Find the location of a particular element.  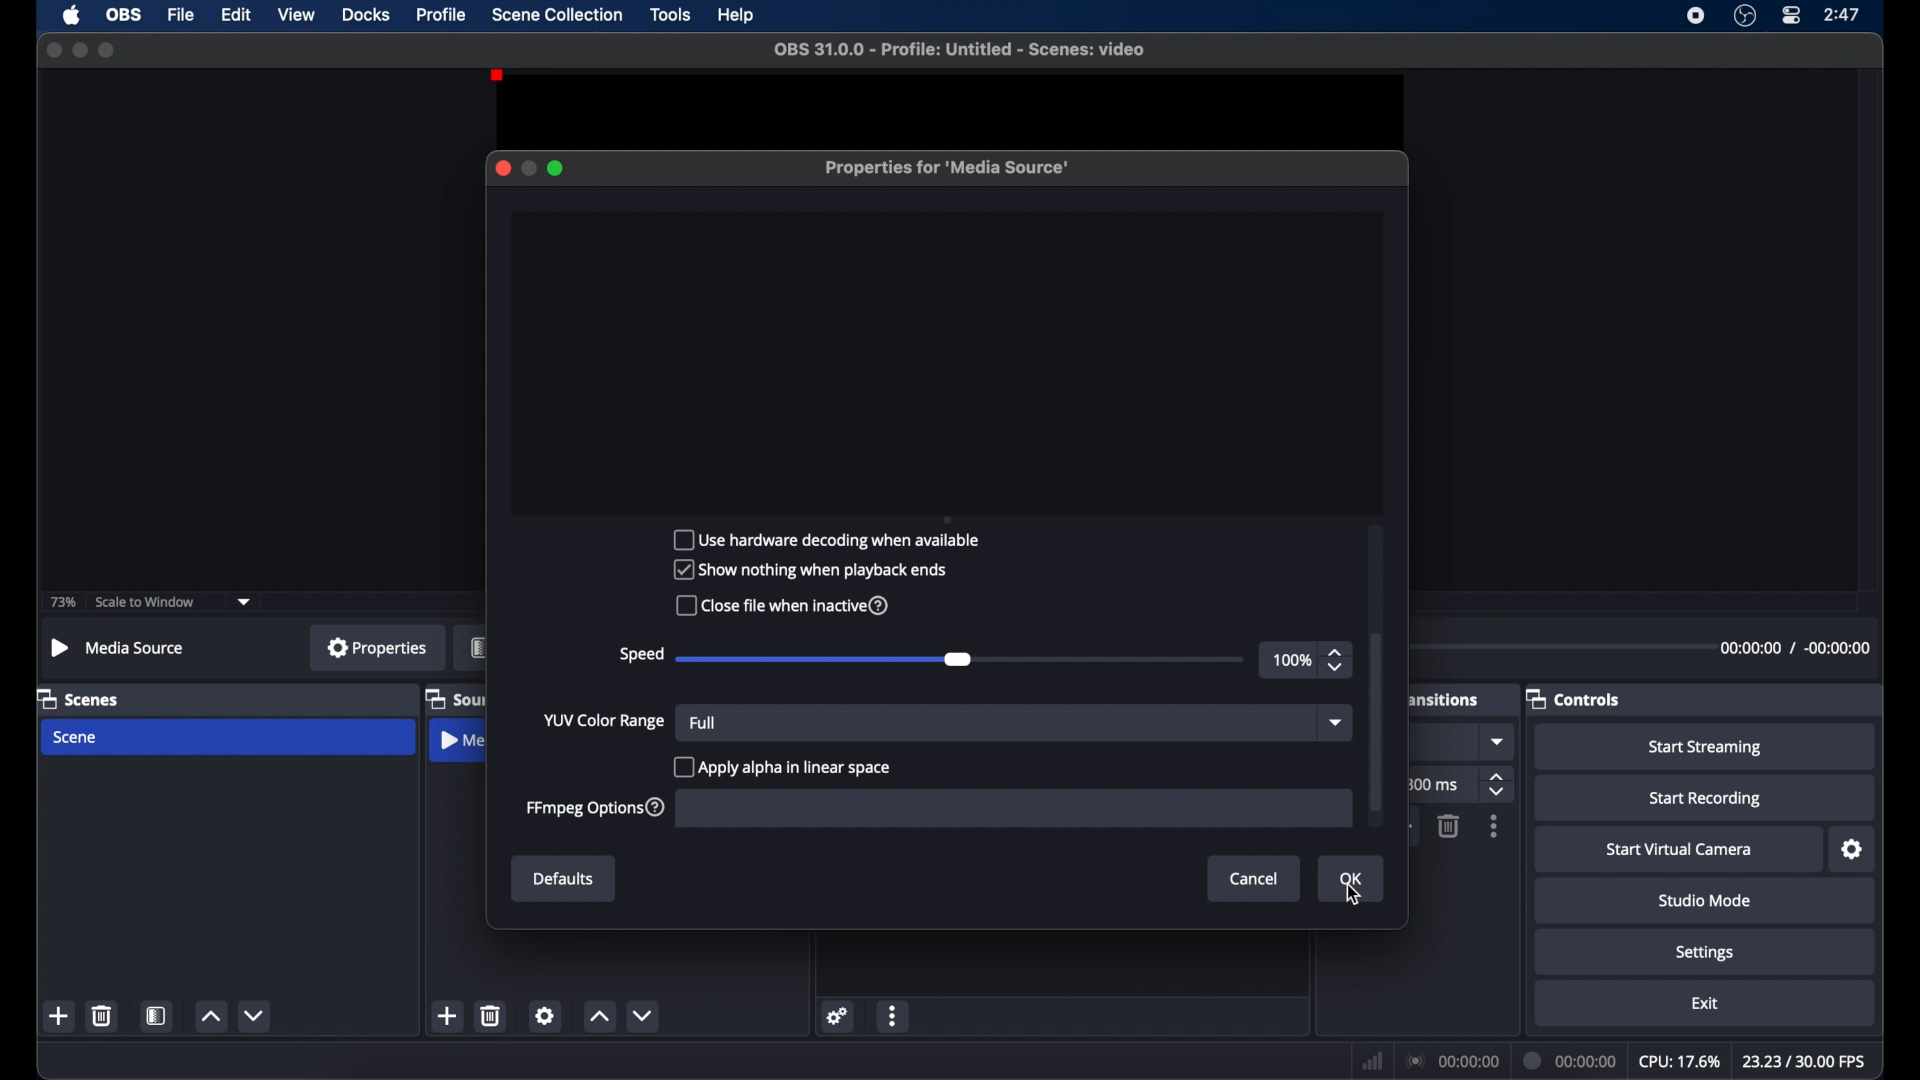

scenes is located at coordinates (78, 700).